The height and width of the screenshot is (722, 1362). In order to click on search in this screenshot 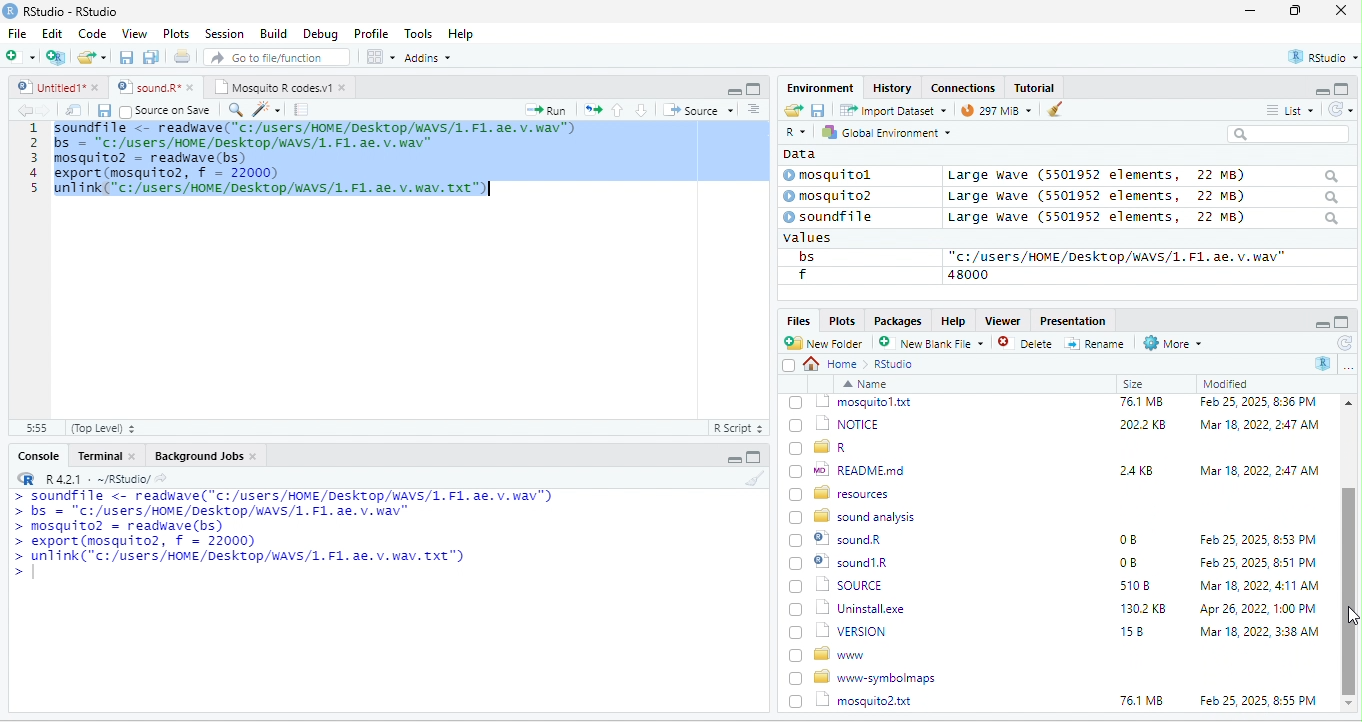, I will do `click(1288, 134)`.